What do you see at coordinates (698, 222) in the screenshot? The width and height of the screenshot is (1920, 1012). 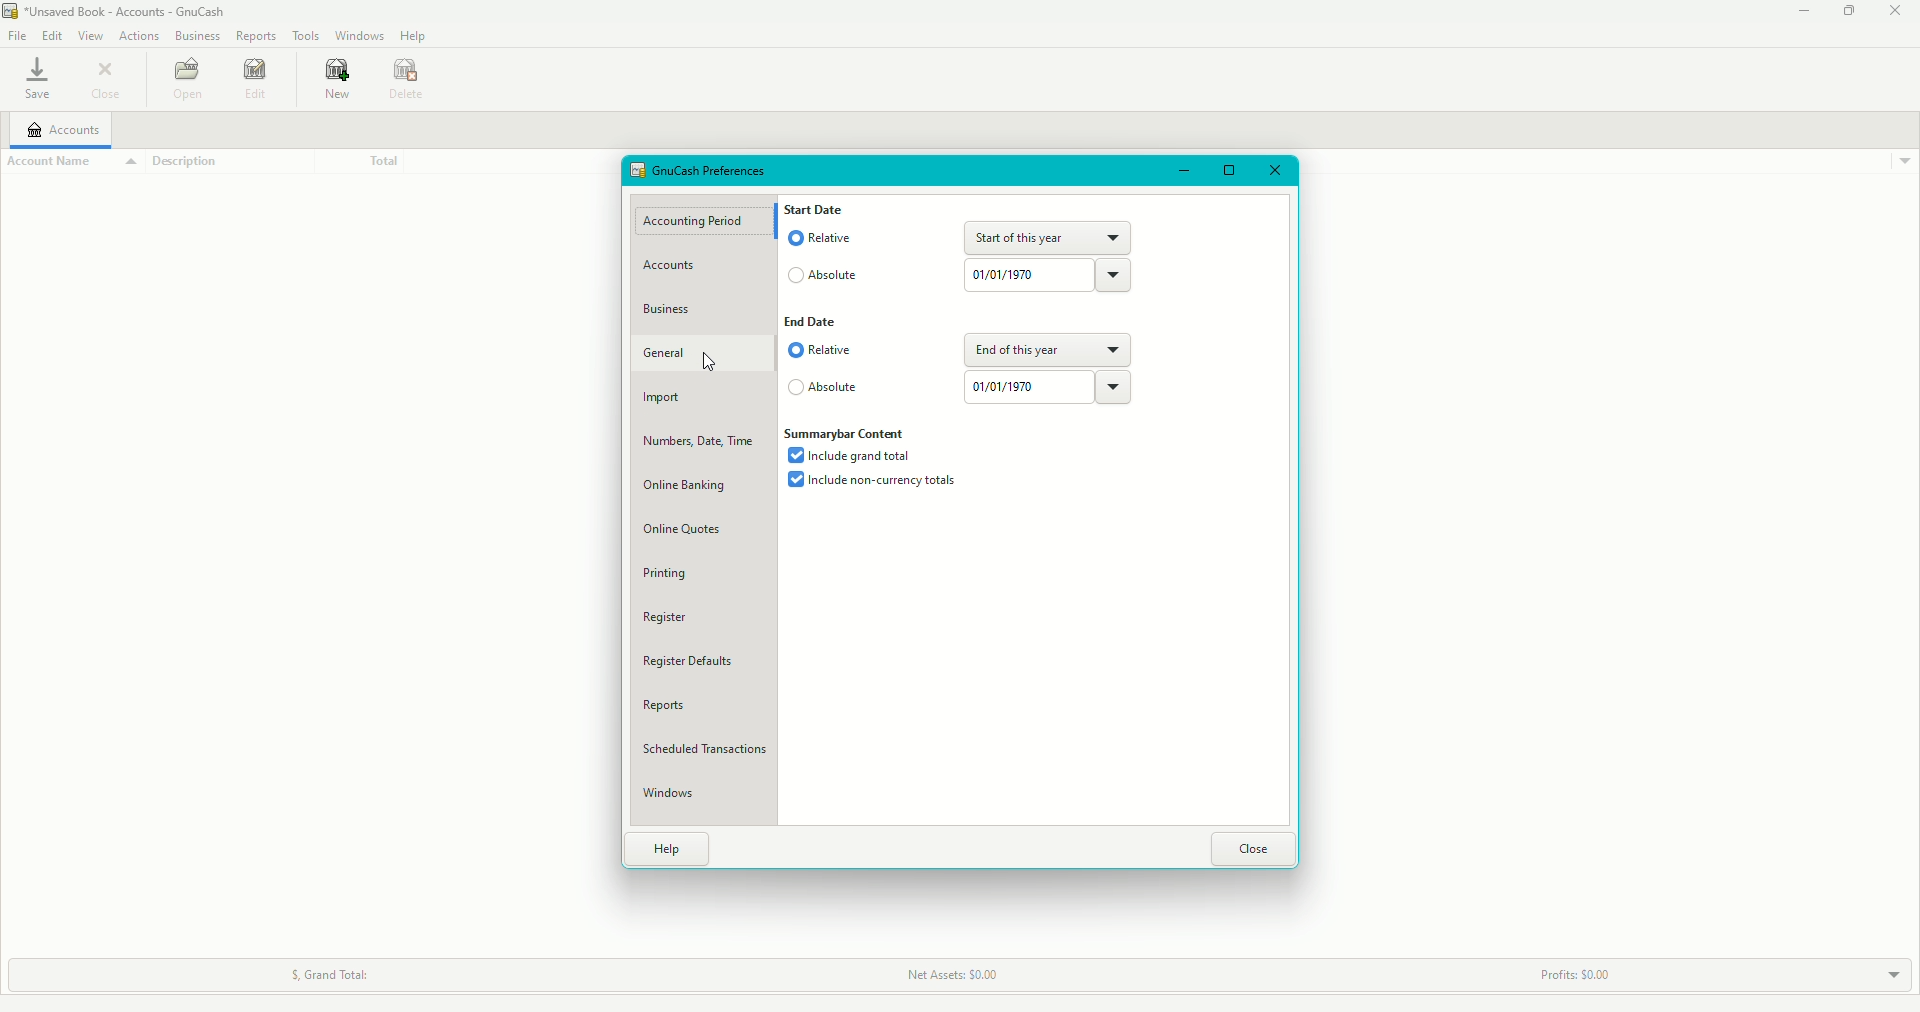 I see `Accounting Period` at bounding box center [698, 222].